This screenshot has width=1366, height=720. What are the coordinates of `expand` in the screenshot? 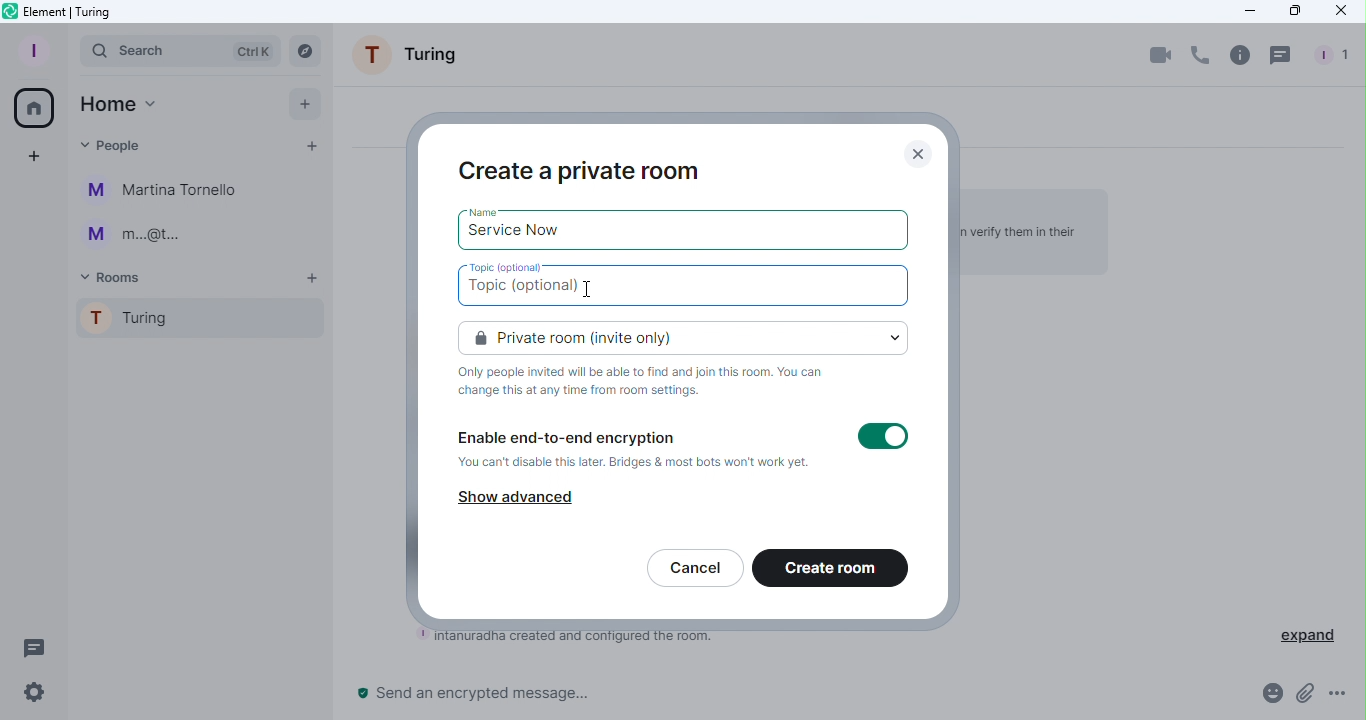 It's located at (1308, 633).